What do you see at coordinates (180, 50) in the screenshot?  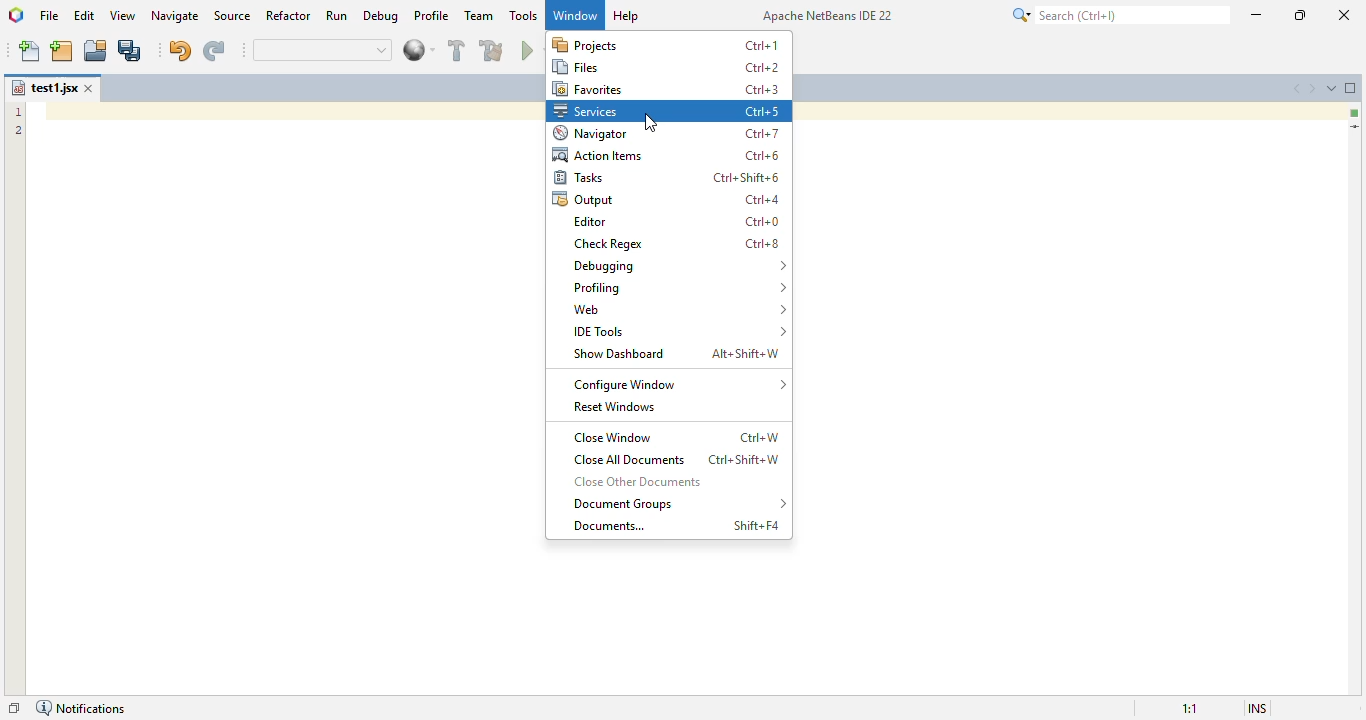 I see `undo` at bounding box center [180, 50].